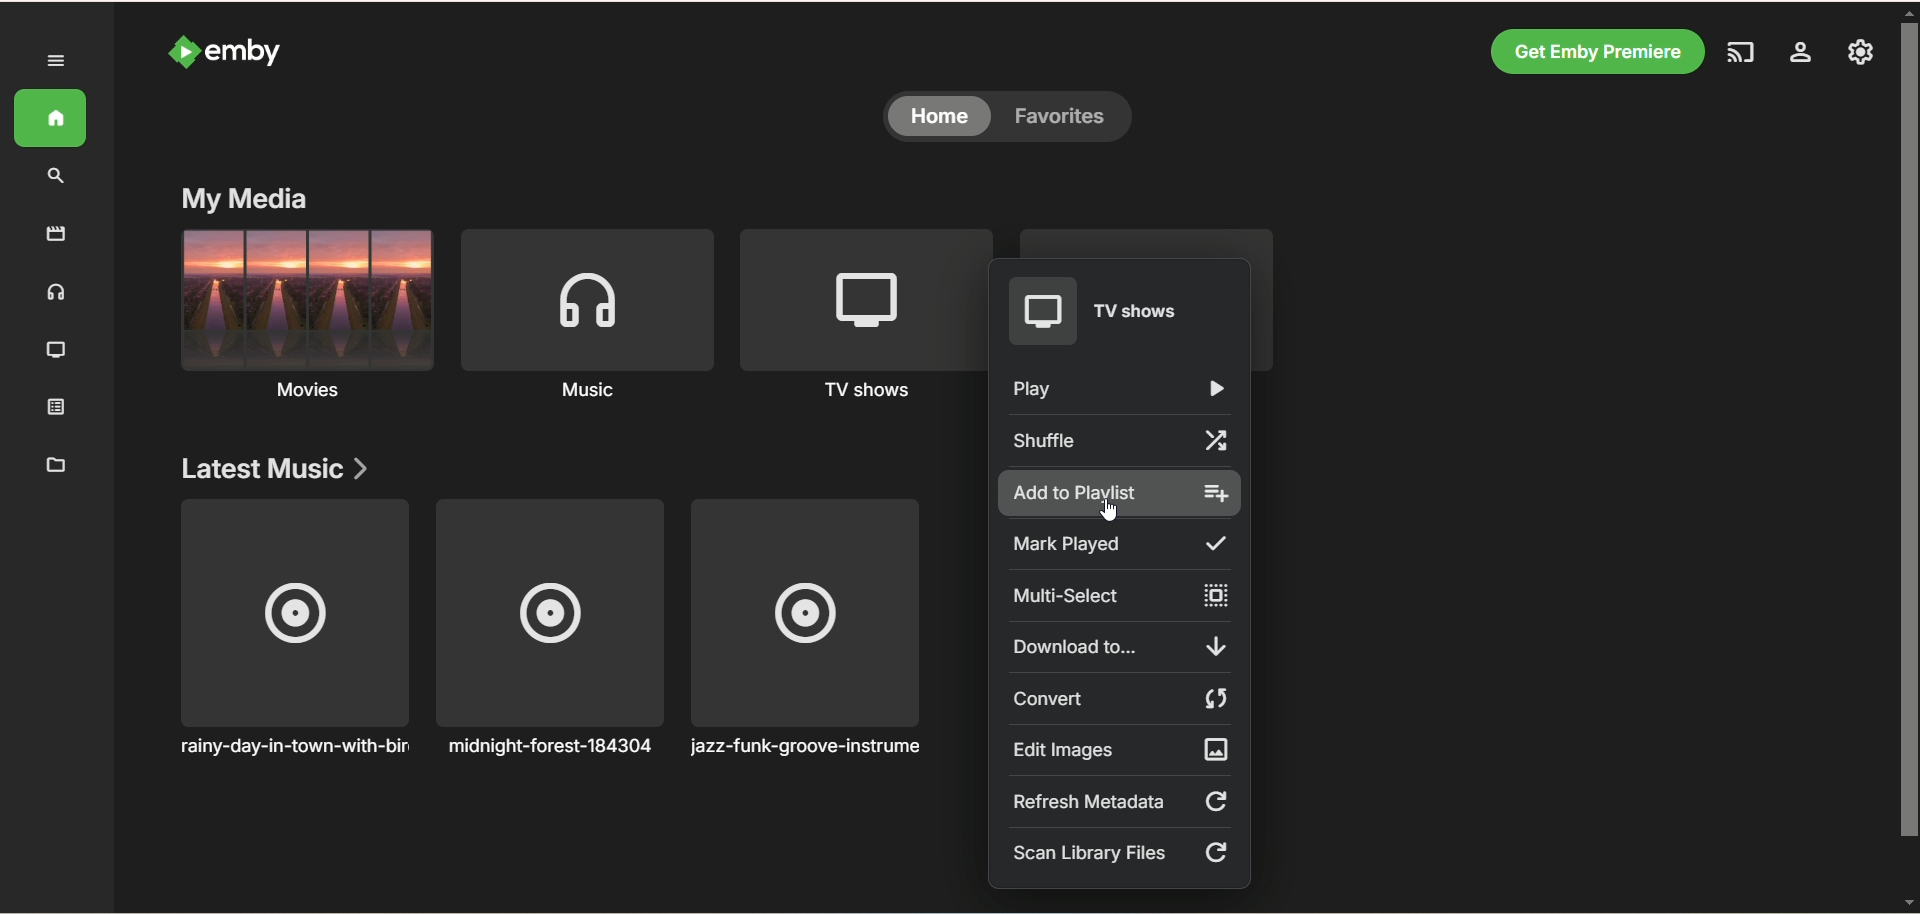 The image size is (1920, 914). Describe the element at coordinates (1119, 594) in the screenshot. I see `multi-select` at that location.